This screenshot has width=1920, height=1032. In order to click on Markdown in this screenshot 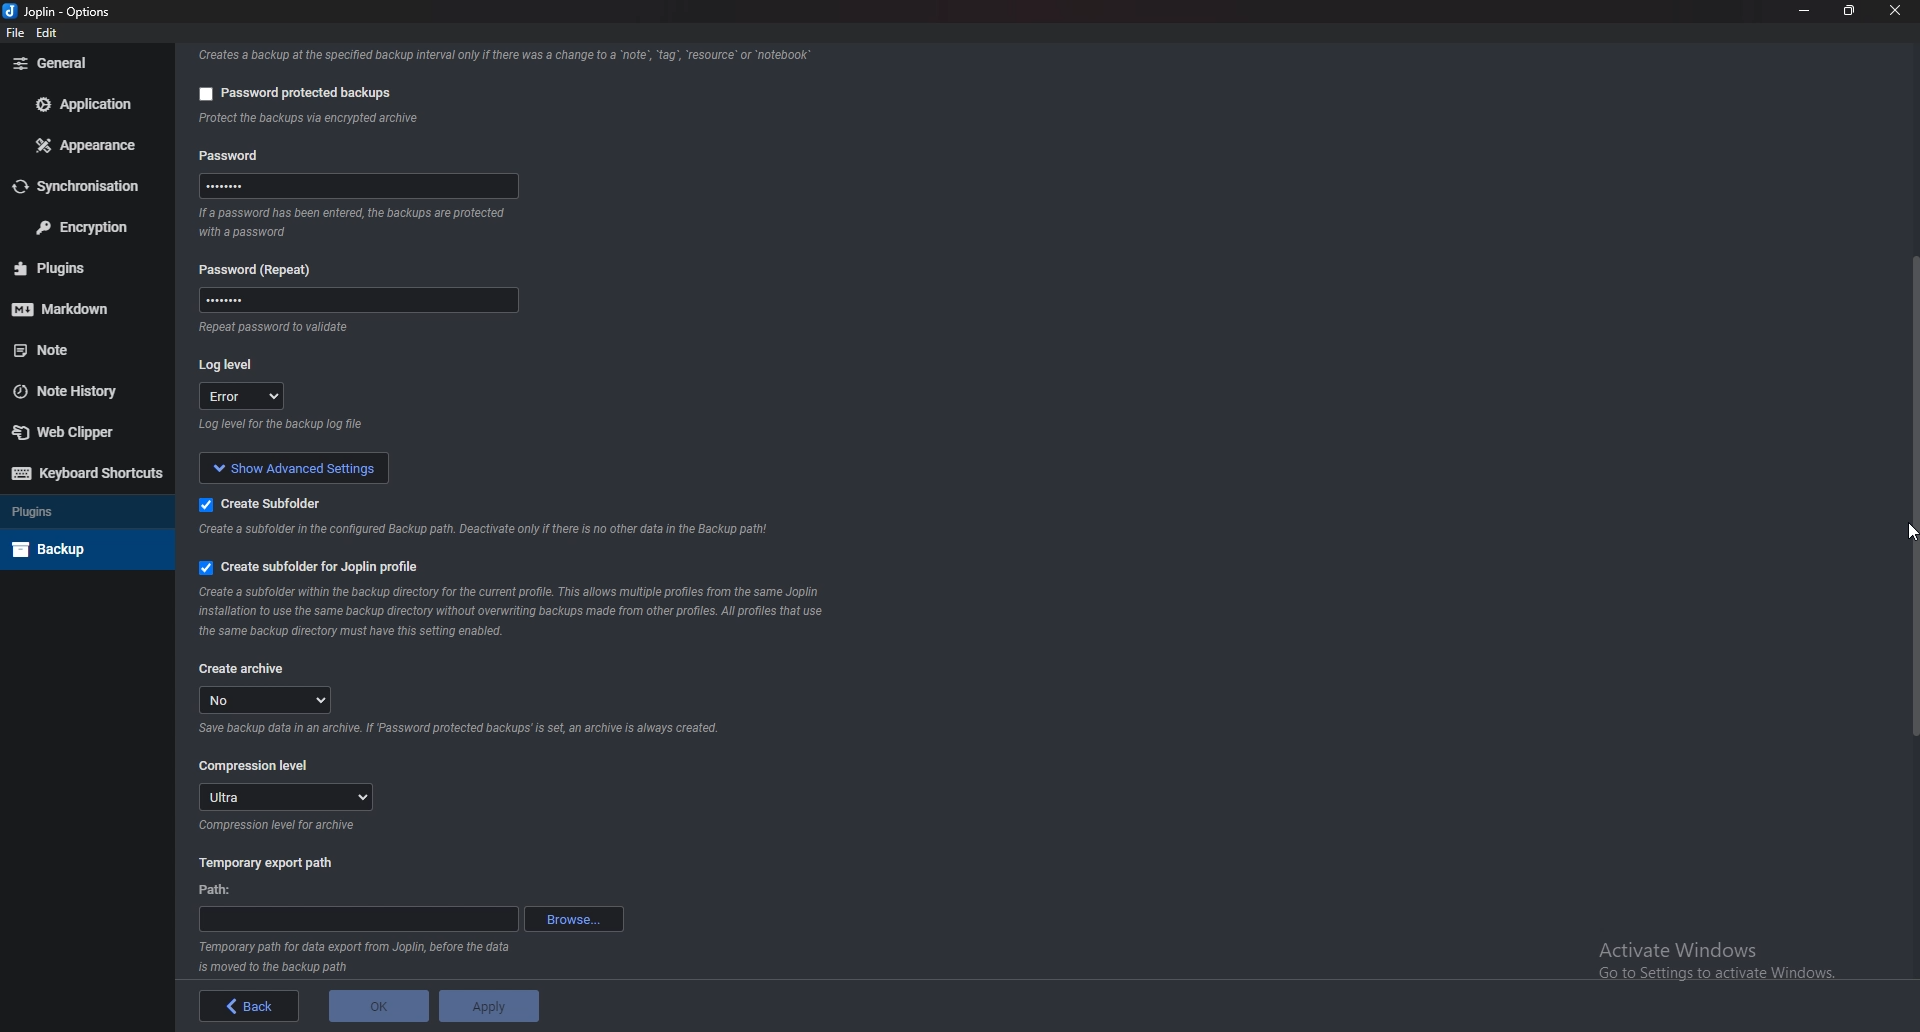, I will do `click(85, 306)`.